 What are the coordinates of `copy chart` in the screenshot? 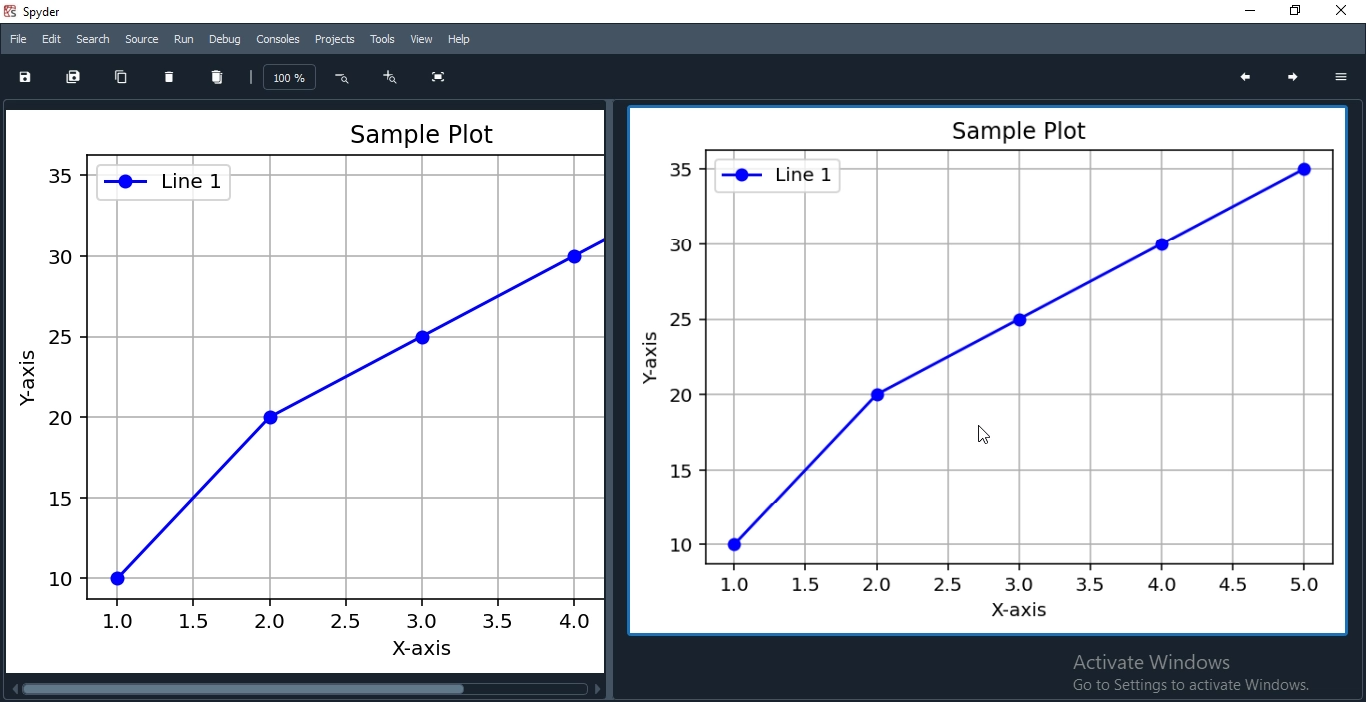 It's located at (121, 76).